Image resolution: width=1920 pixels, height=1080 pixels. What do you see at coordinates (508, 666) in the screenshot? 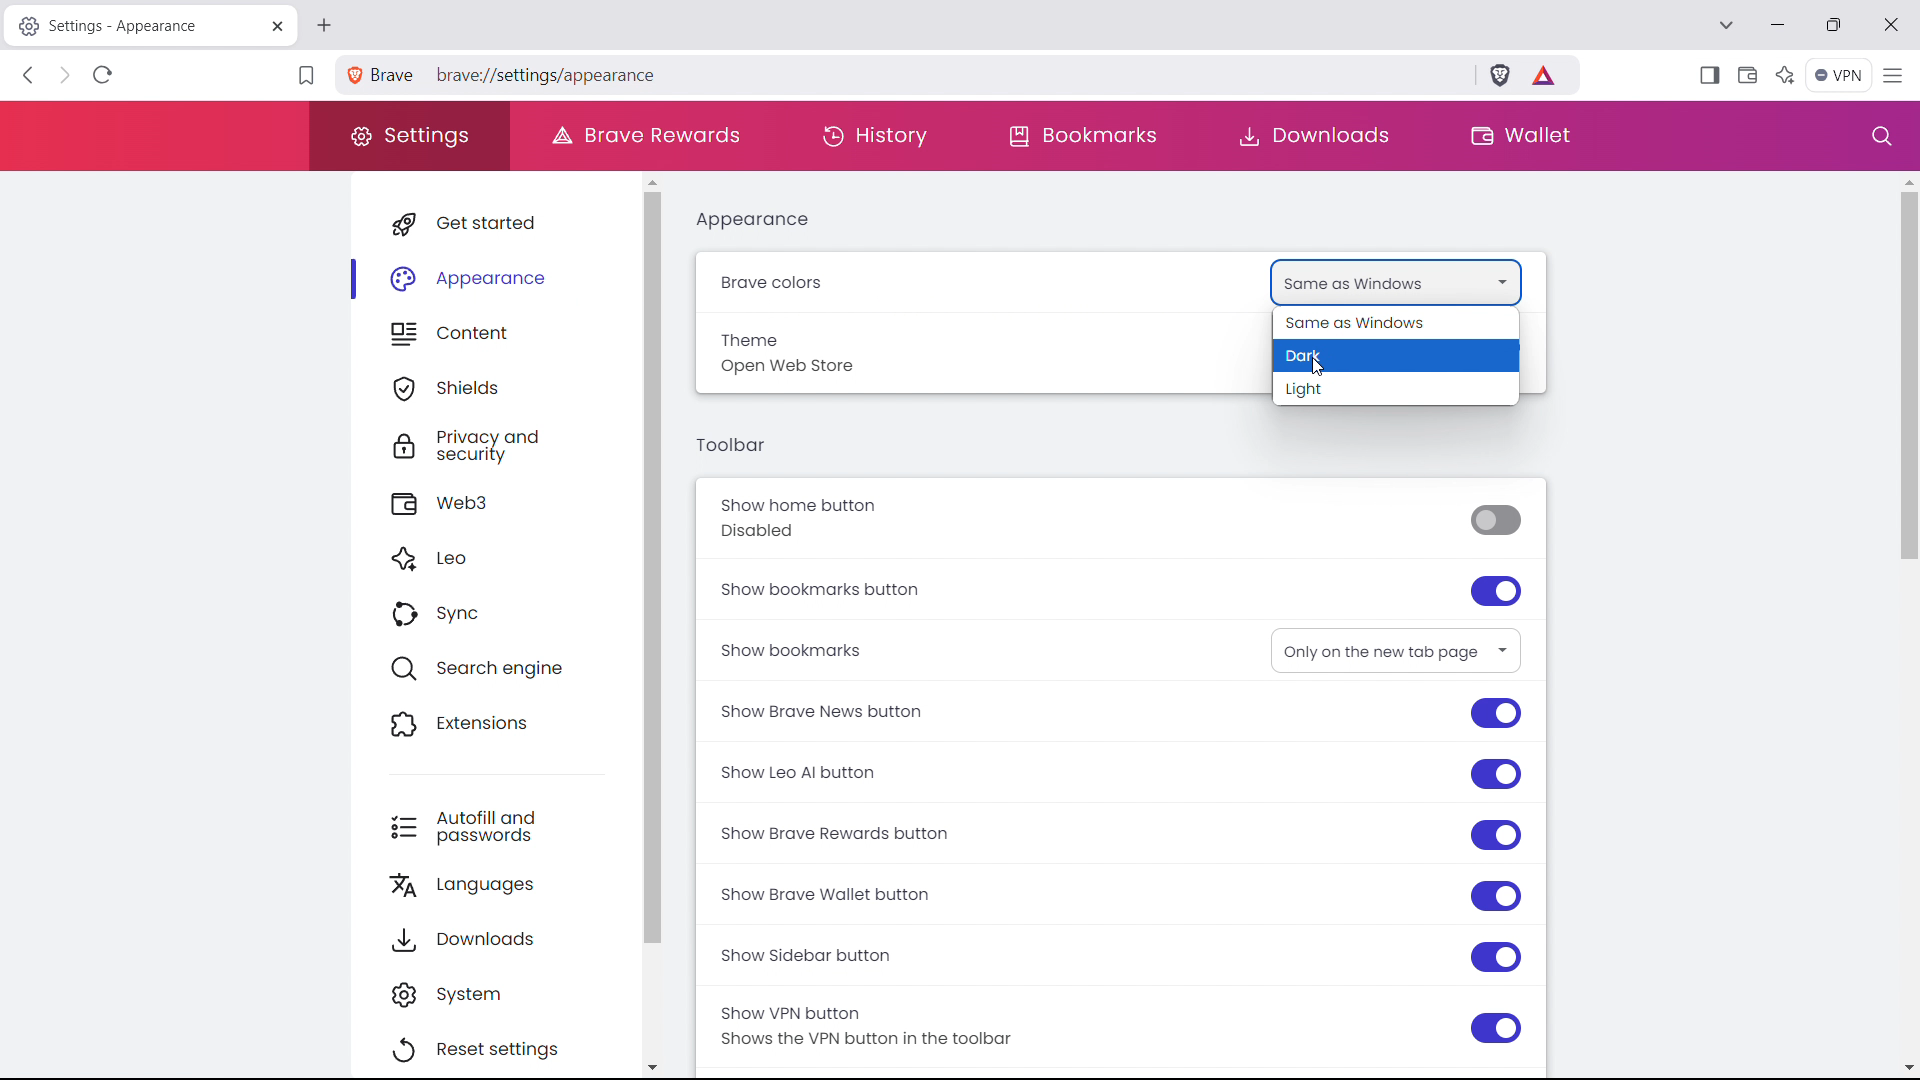
I see `search engine` at bounding box center [508, 666].